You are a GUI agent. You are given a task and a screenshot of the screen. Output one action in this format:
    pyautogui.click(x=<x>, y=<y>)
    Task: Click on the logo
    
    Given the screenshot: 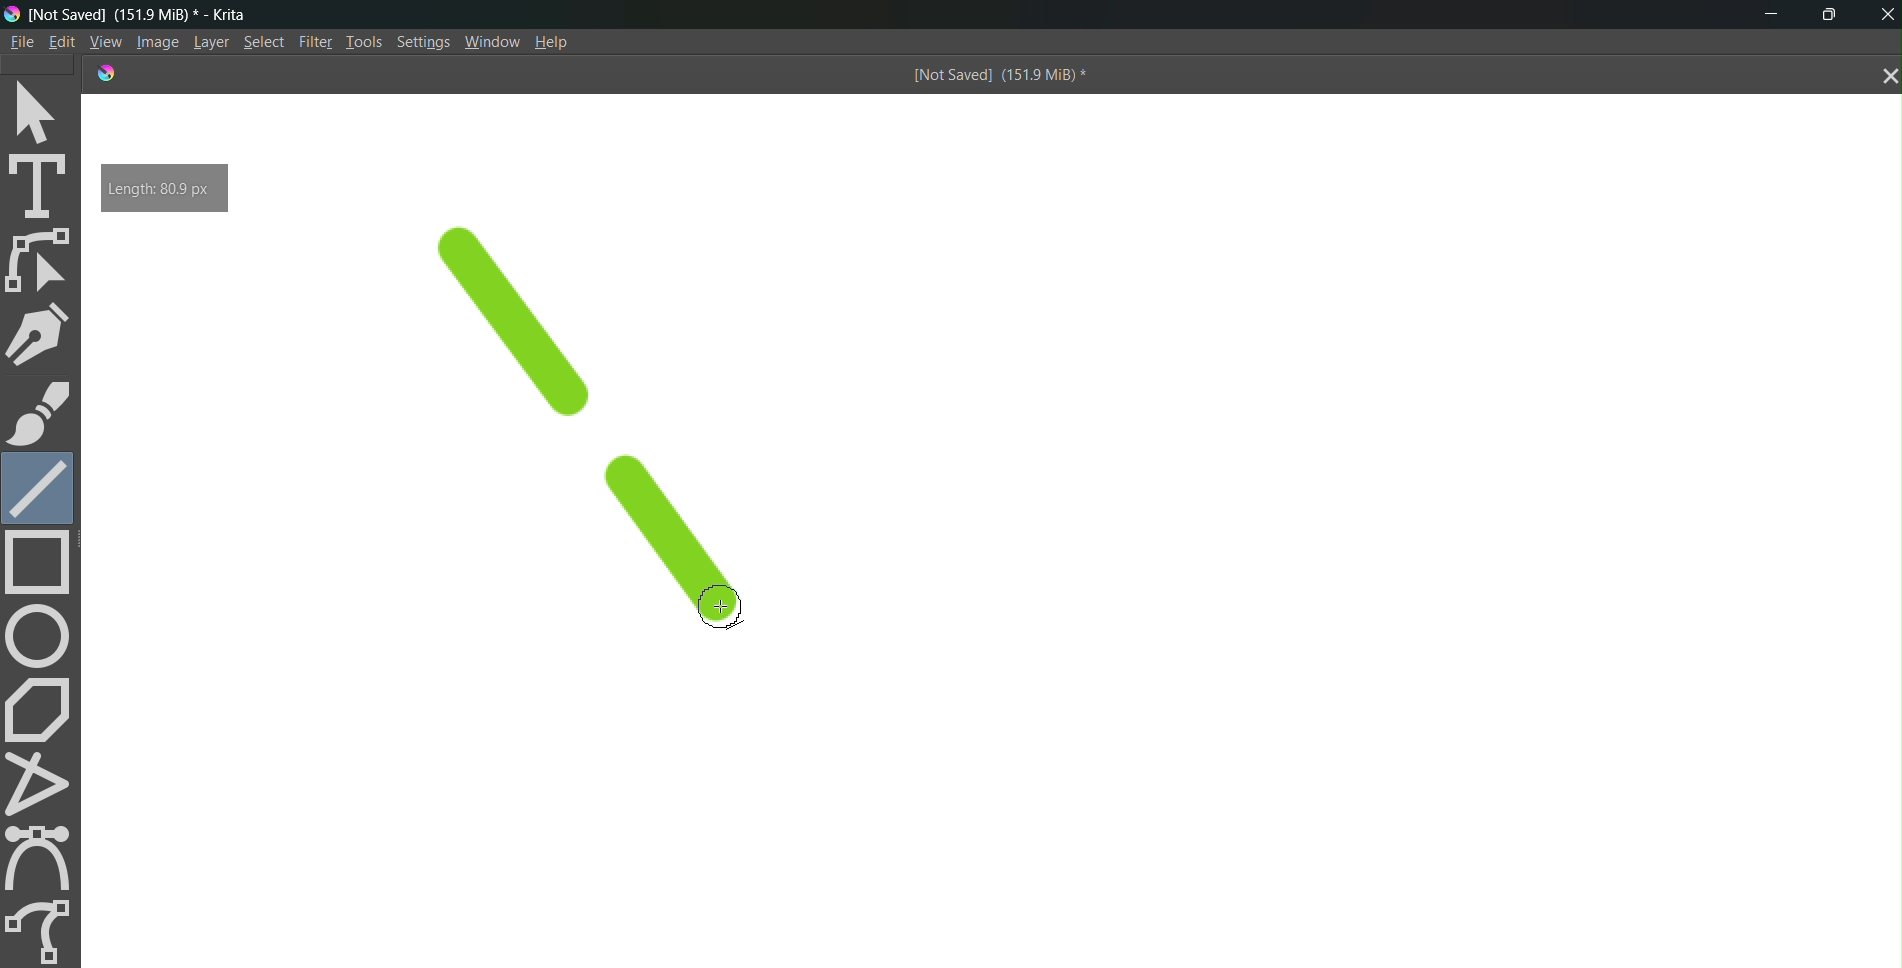 What is the action you would take?
    pyautogui.click(x=103, y=72)
    